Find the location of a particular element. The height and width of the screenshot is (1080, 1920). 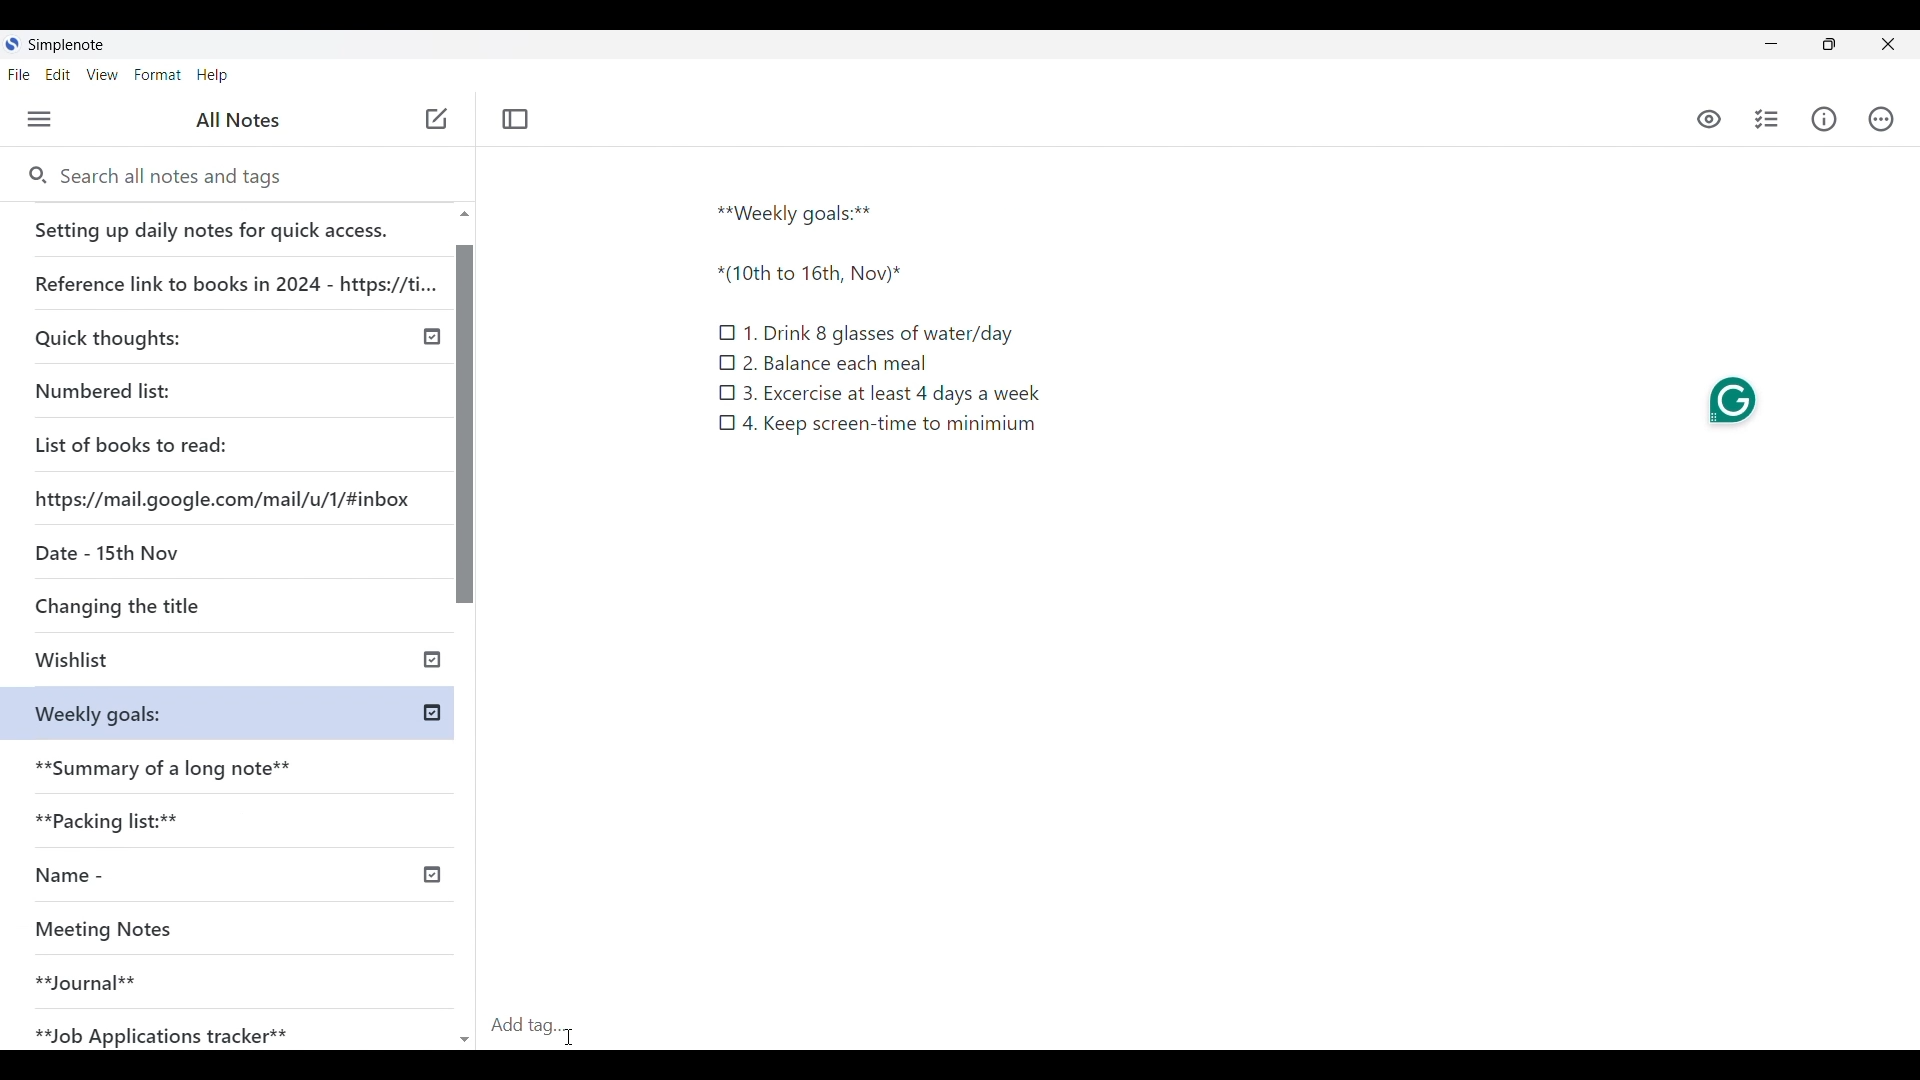

Info is located at coordinates (1823, 120).